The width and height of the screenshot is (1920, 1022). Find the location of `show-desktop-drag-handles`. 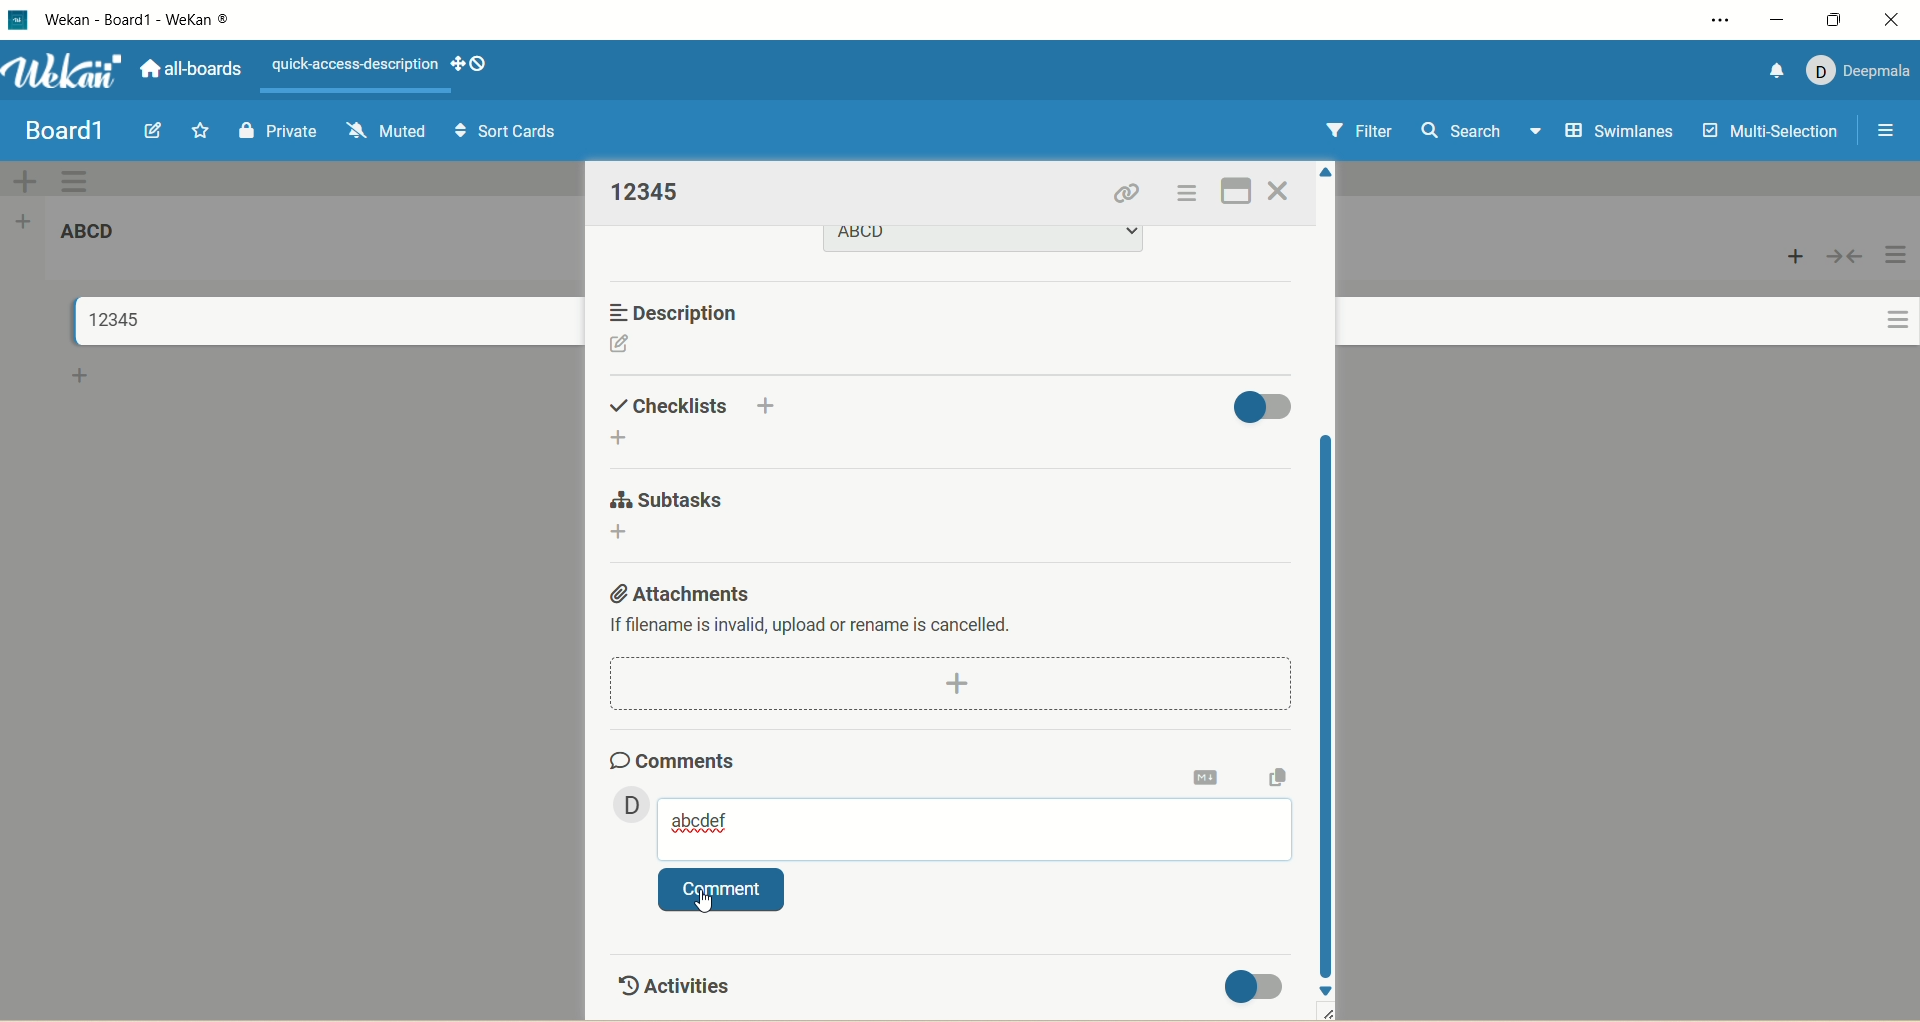

show-desktop-drag-handles is located at coordinates (453, 61).